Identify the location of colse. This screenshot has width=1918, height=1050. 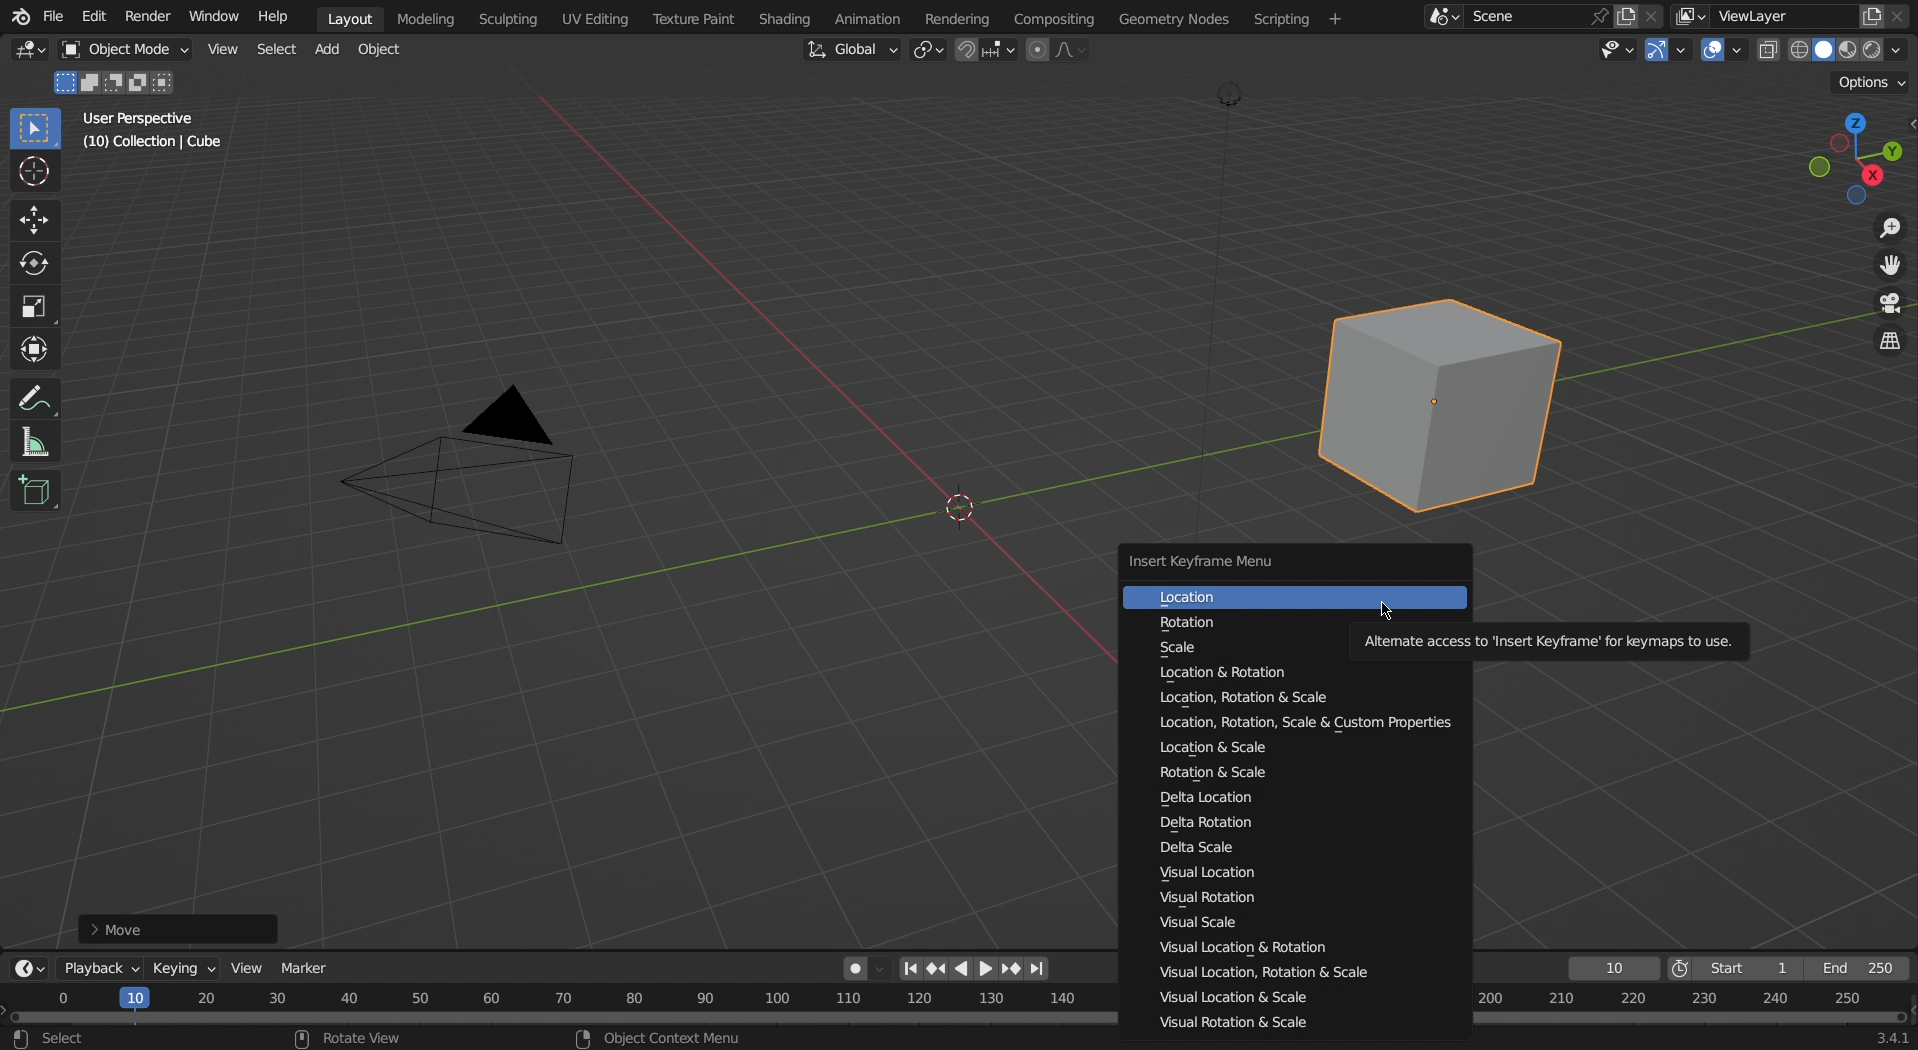
(1660, 14).